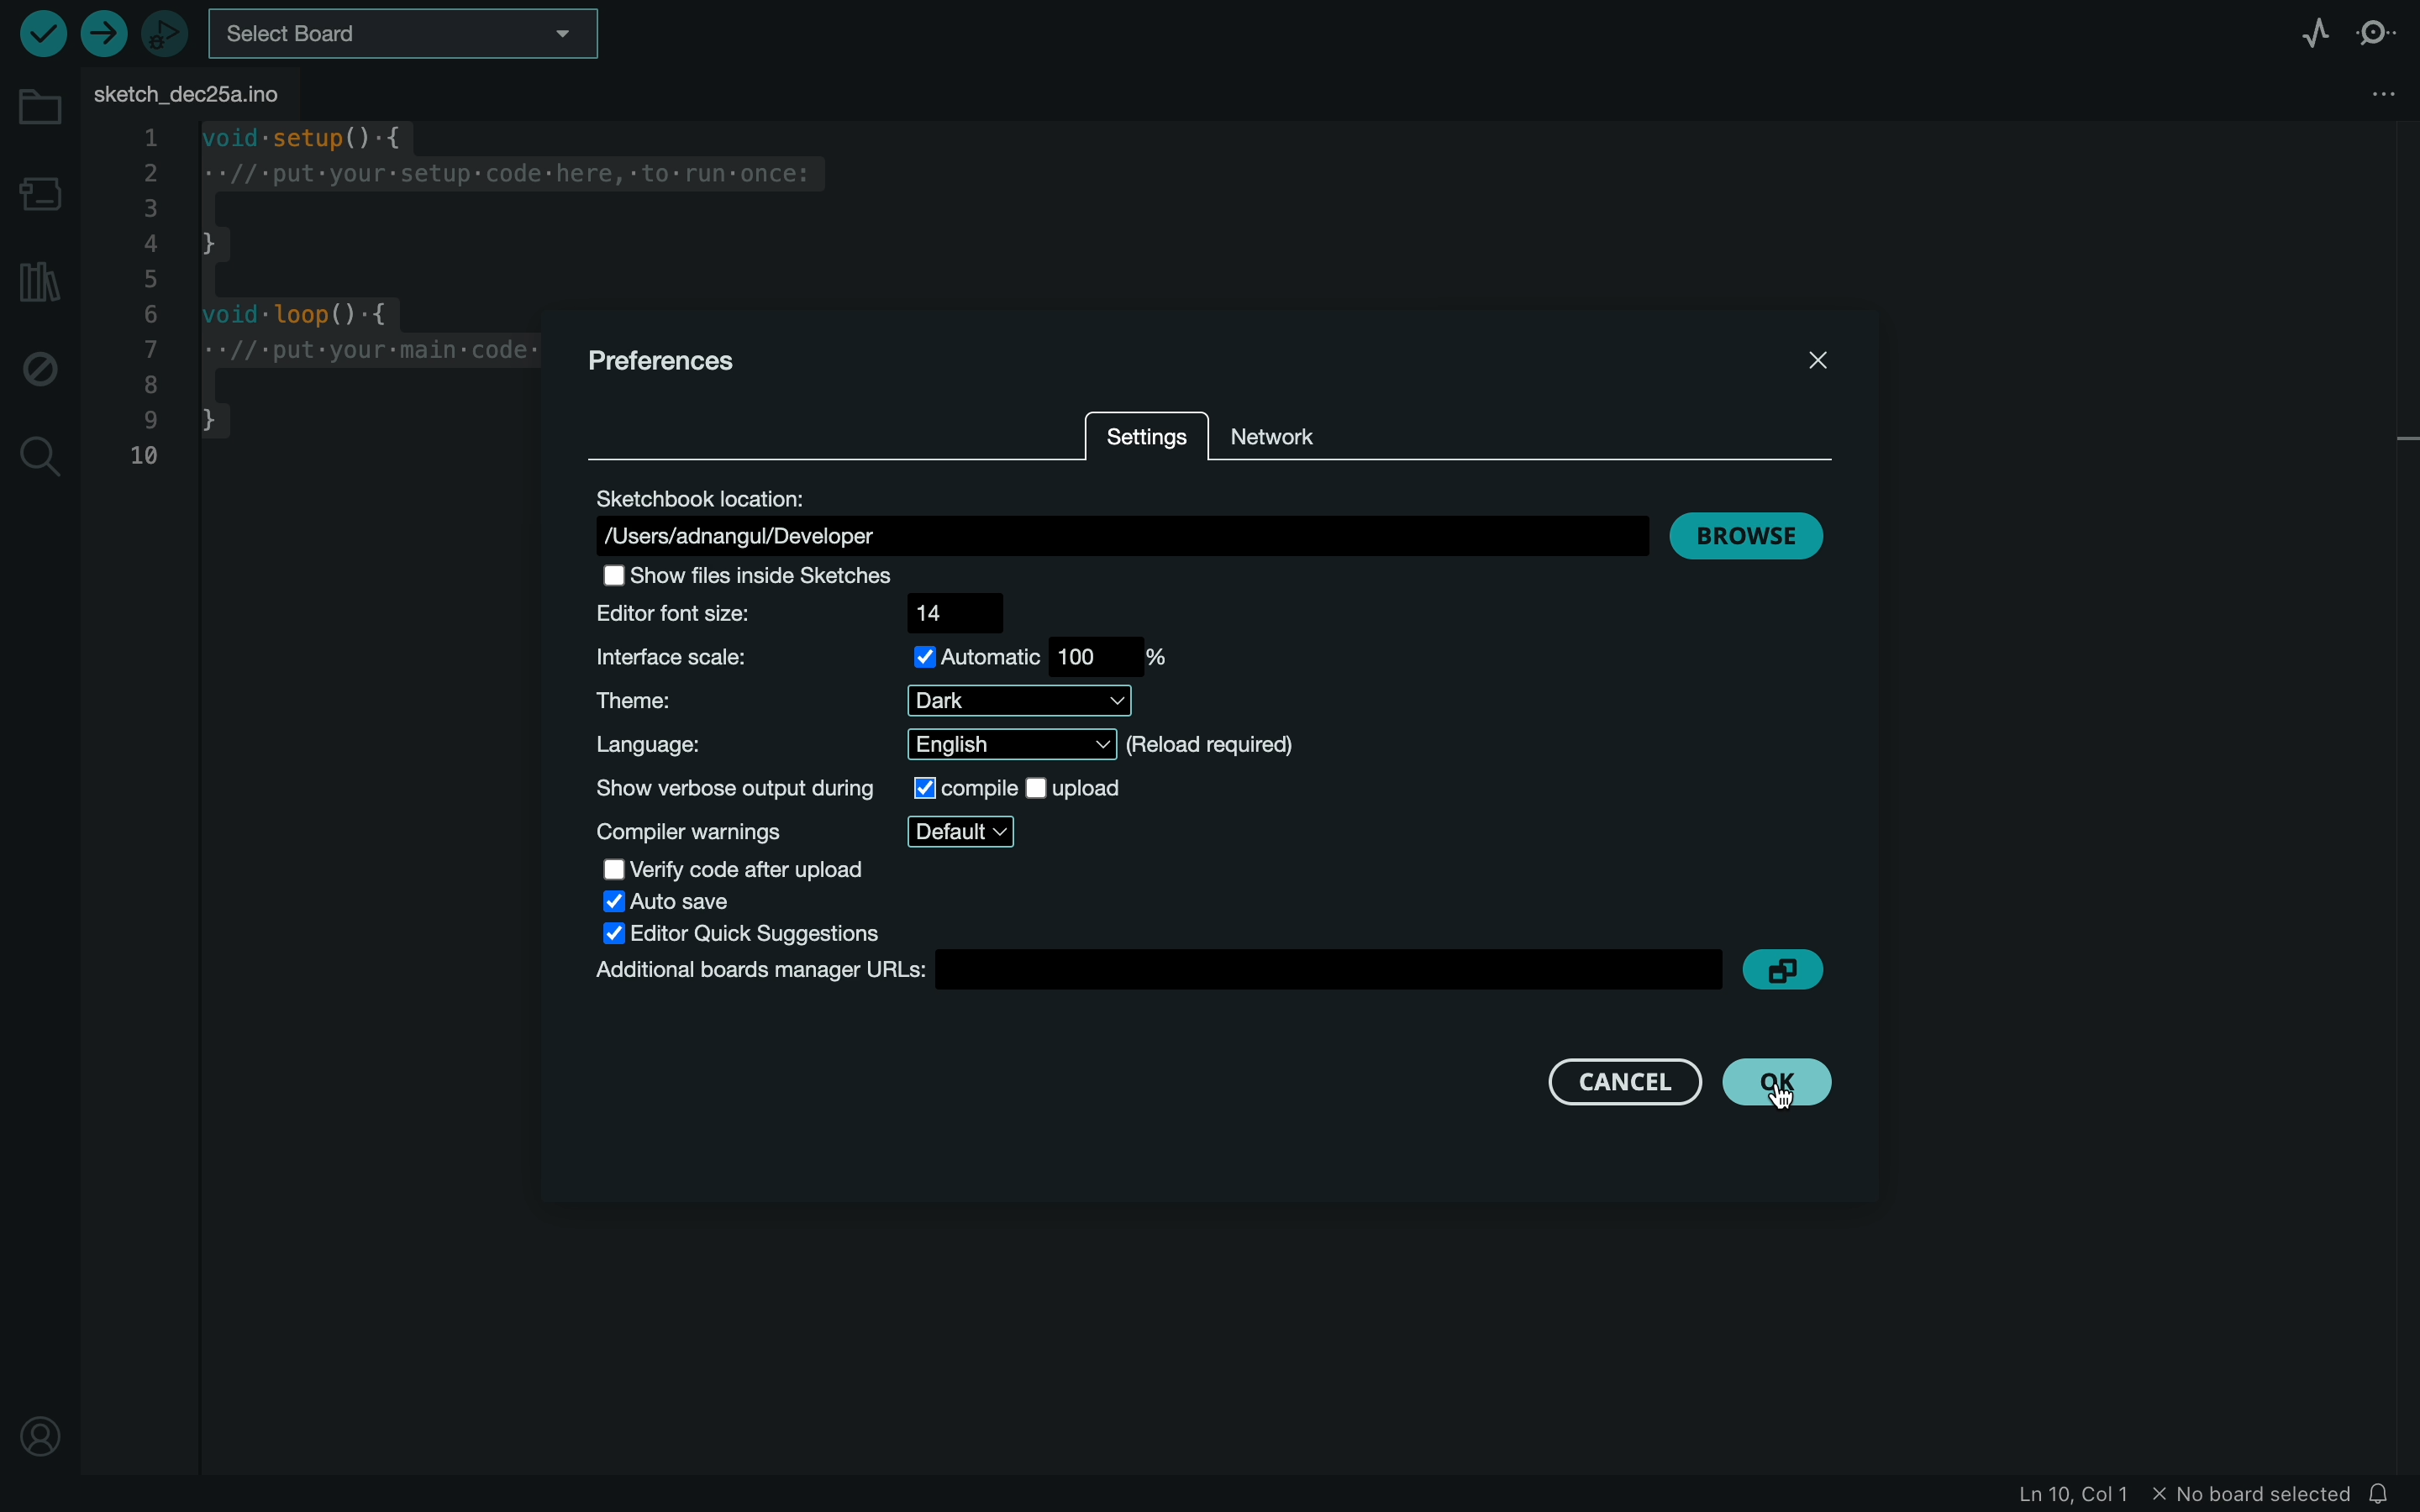  What do you see at coordinates (946, 747) in the screenshot?
I see `language` at bounding box center [946, 747].